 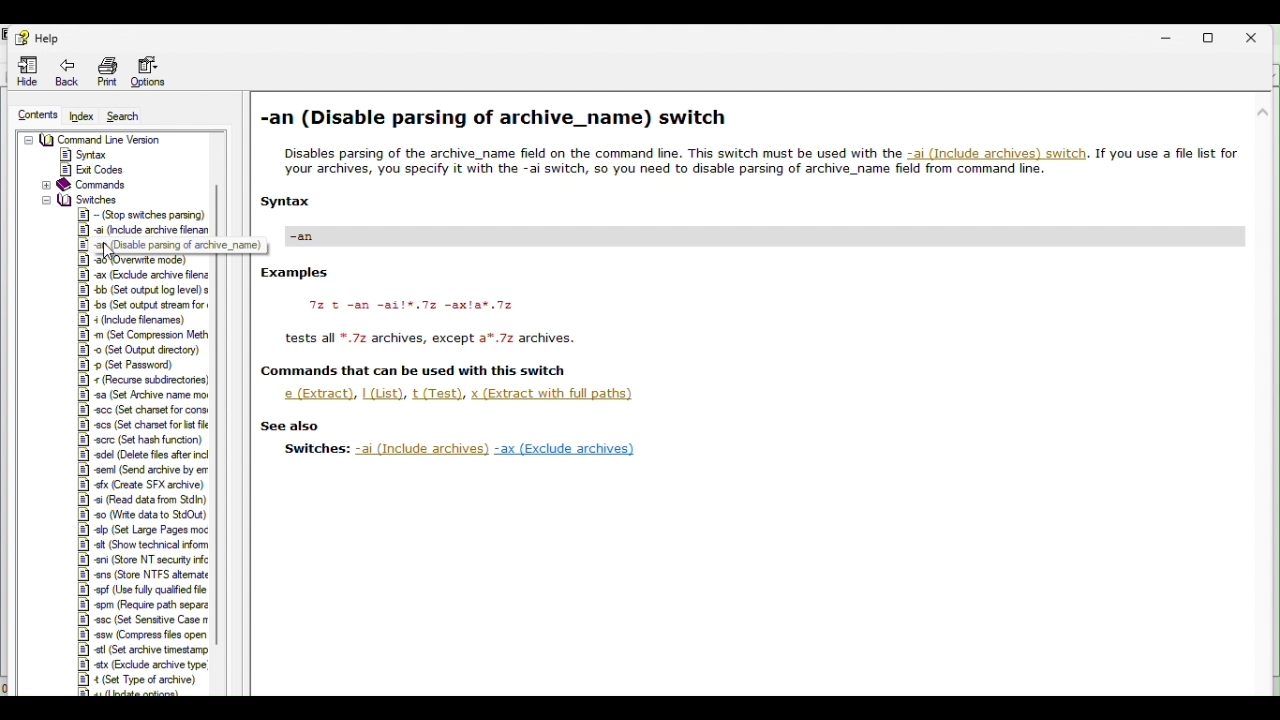 What do you see at coordinates (142, 409) in the screenshot?
I see `|B] ecc (Set charset for cons` at bounding box center [142, 409].